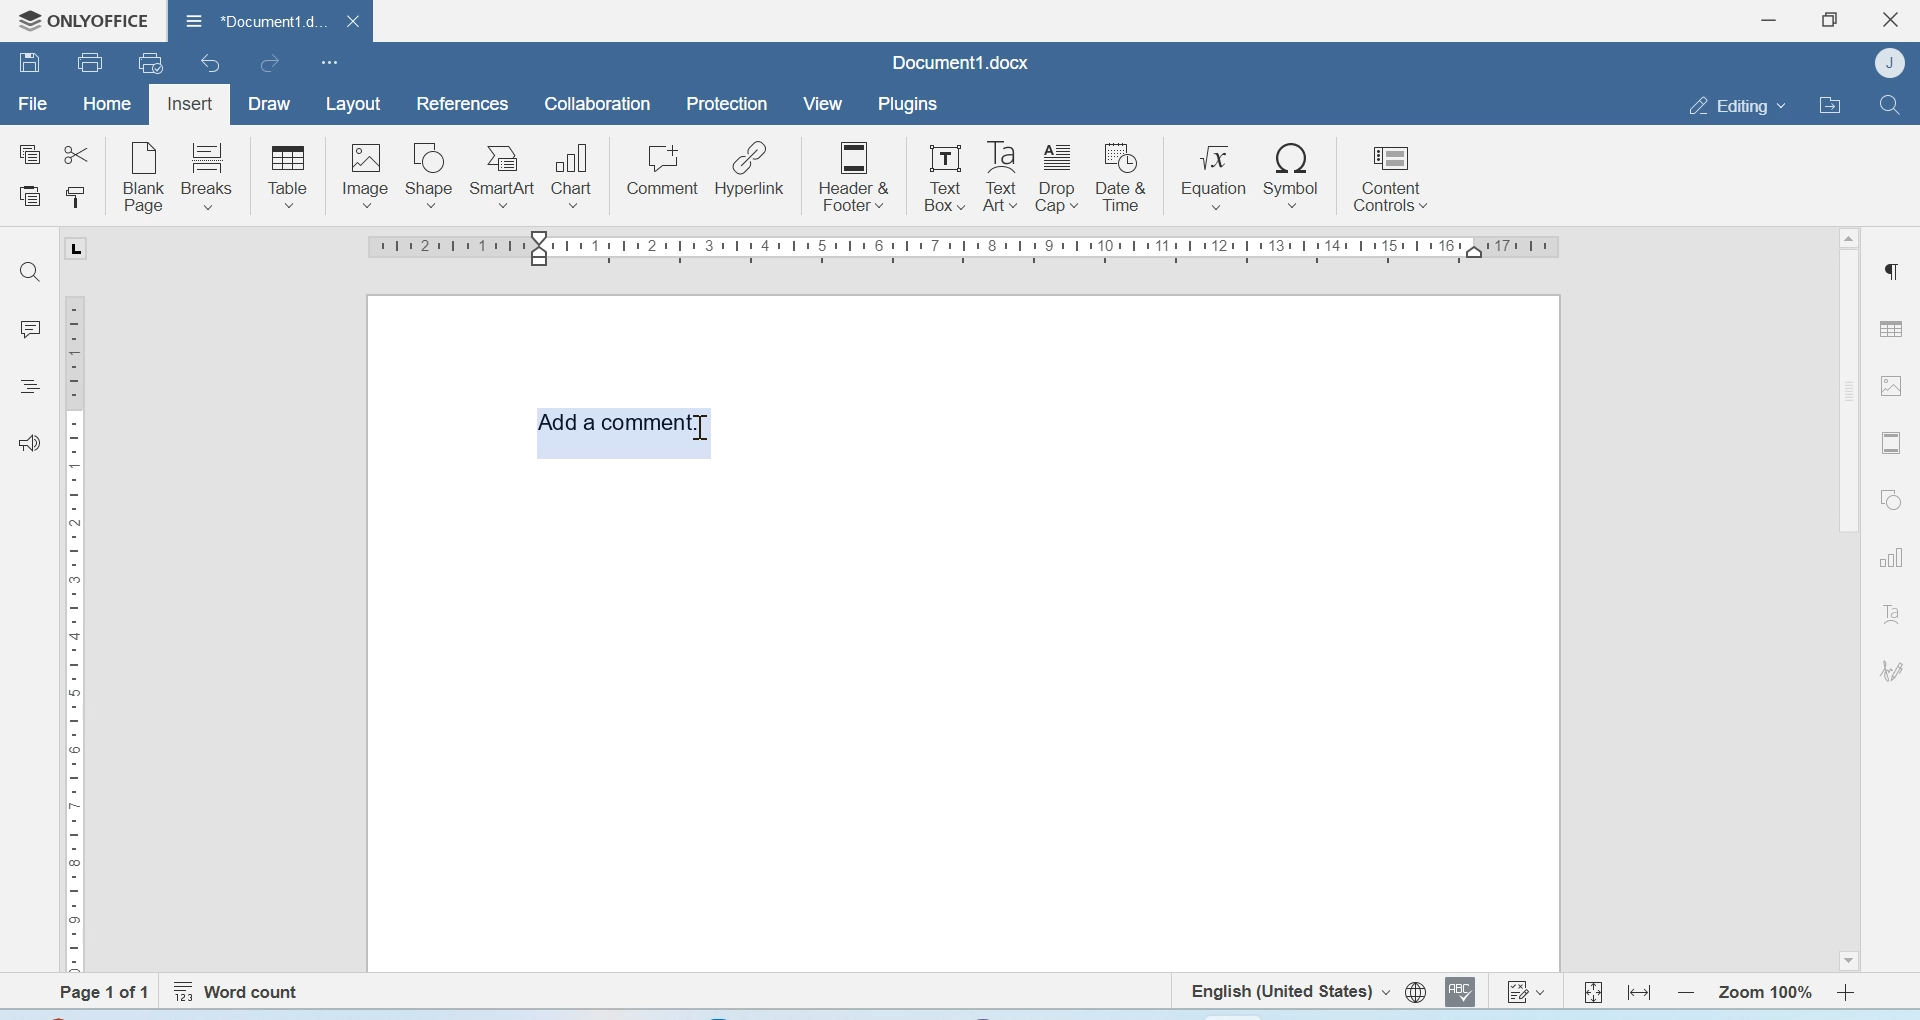 Image resolution: width=1920 pixels, height=1020 pixels. I want to click on Chart, so click(574, 173).